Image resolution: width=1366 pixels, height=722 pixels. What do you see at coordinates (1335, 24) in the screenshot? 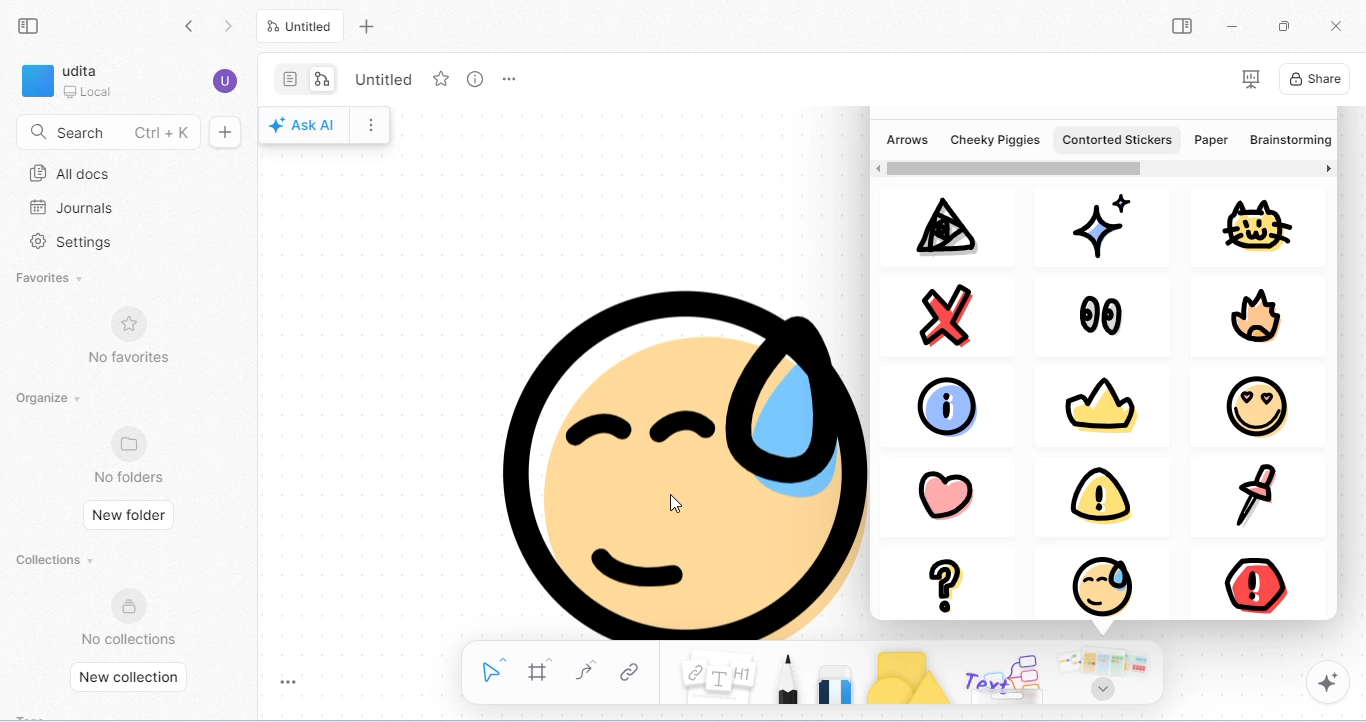
I see `close` at bounding box center [1335, 24].